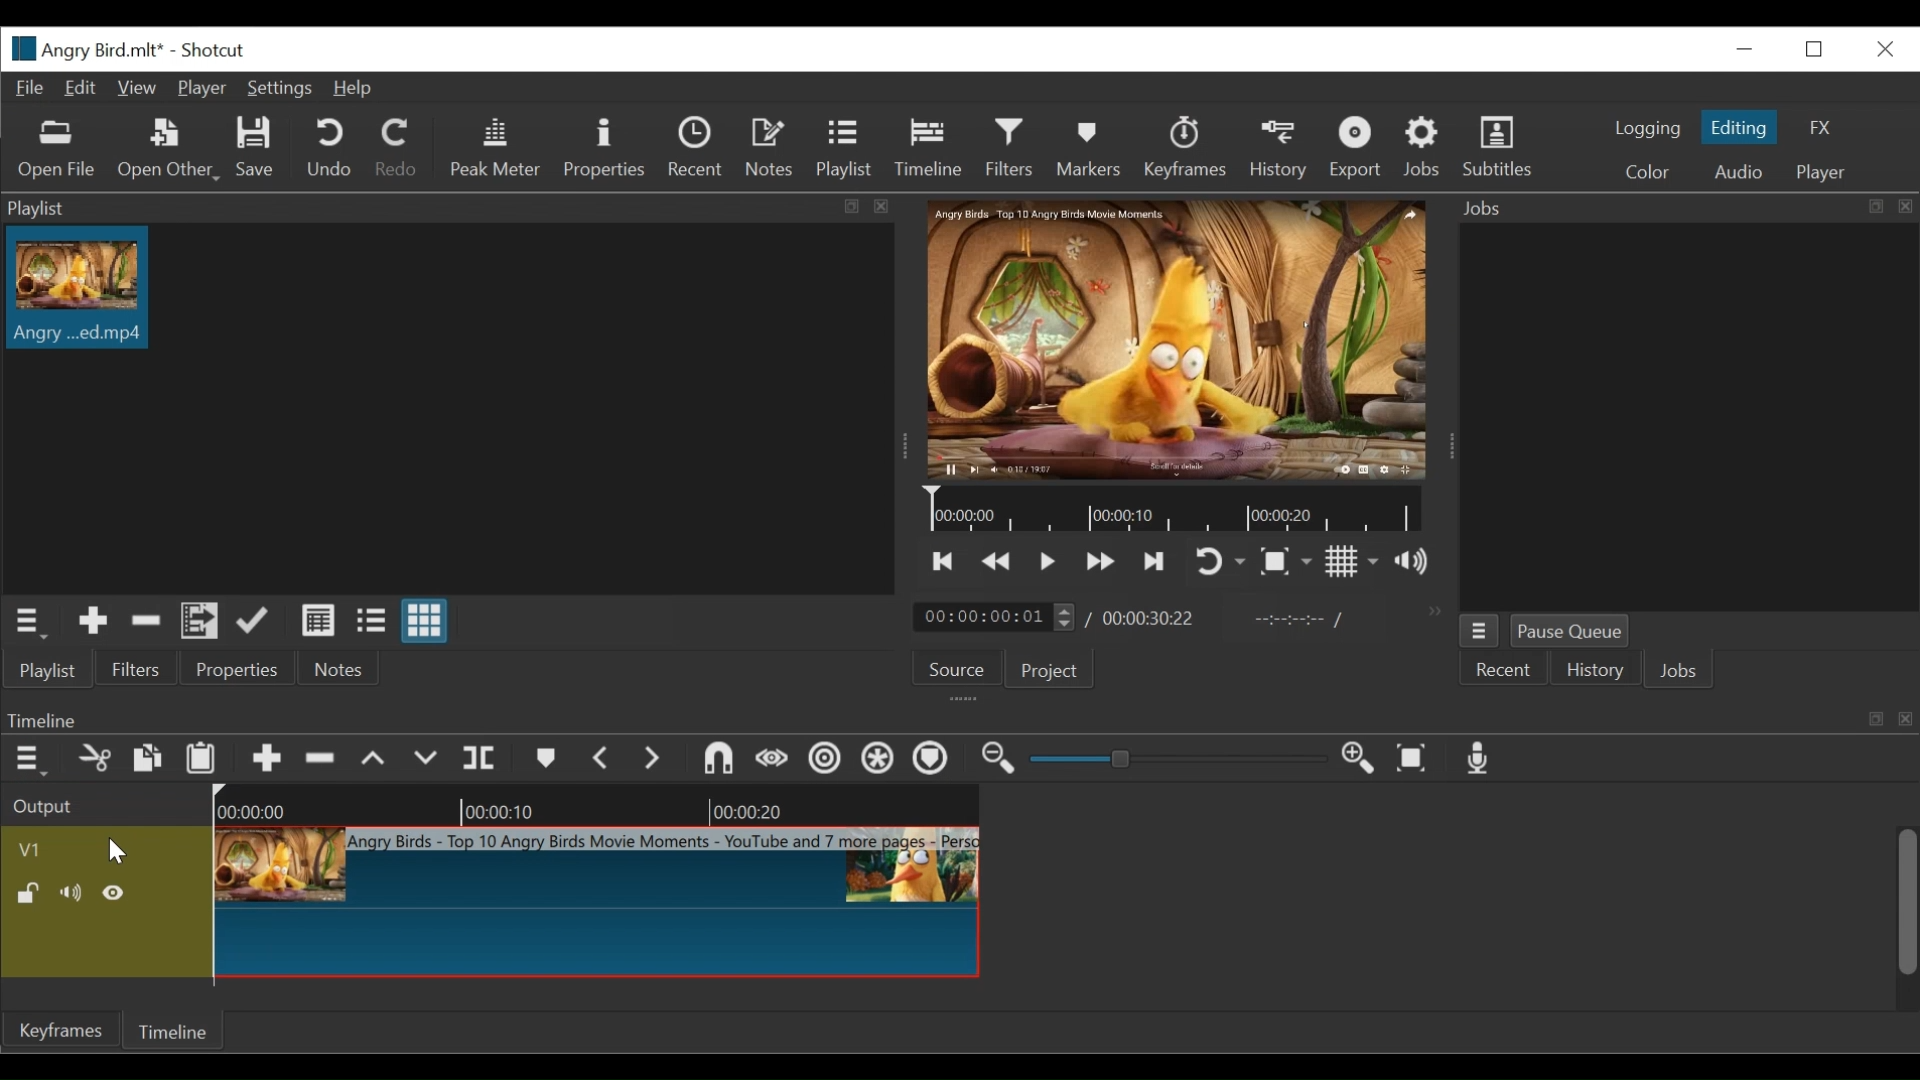  I want to click on Copy, so click(148, 758).